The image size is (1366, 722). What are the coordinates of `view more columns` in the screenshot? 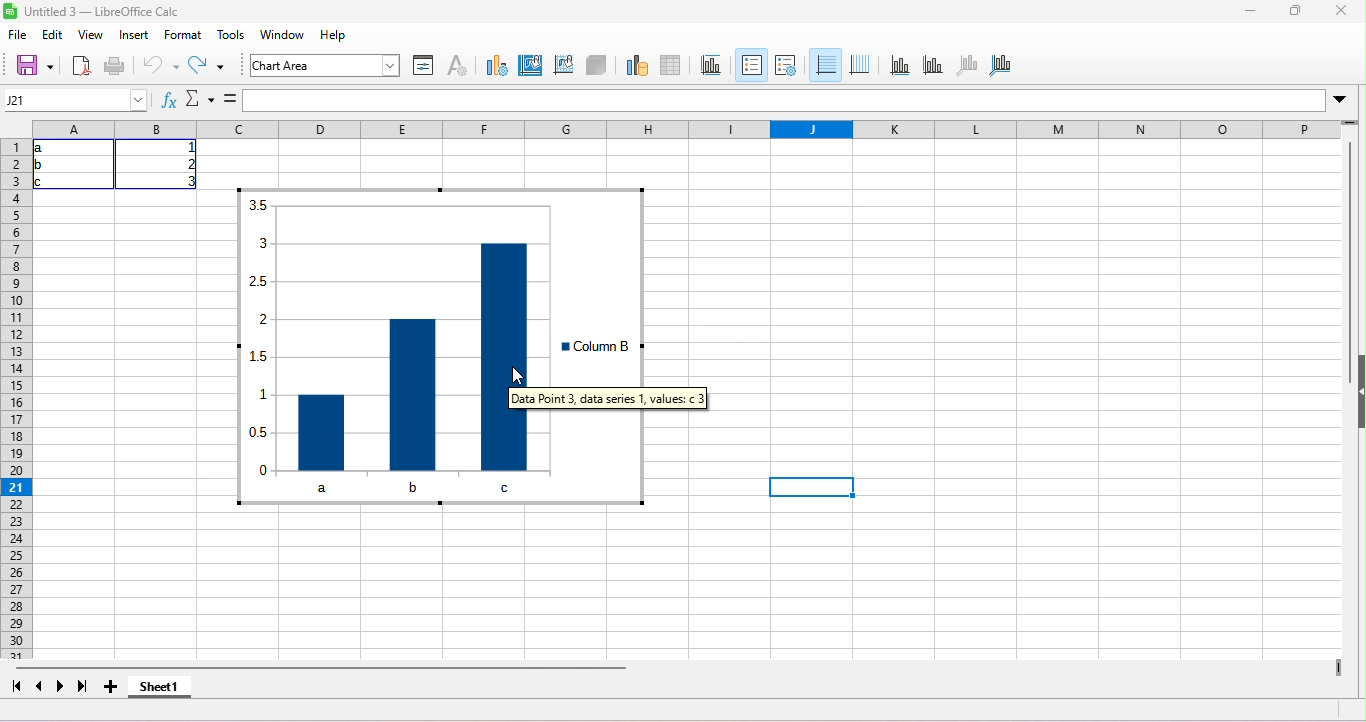 It's located at (1340, 670).